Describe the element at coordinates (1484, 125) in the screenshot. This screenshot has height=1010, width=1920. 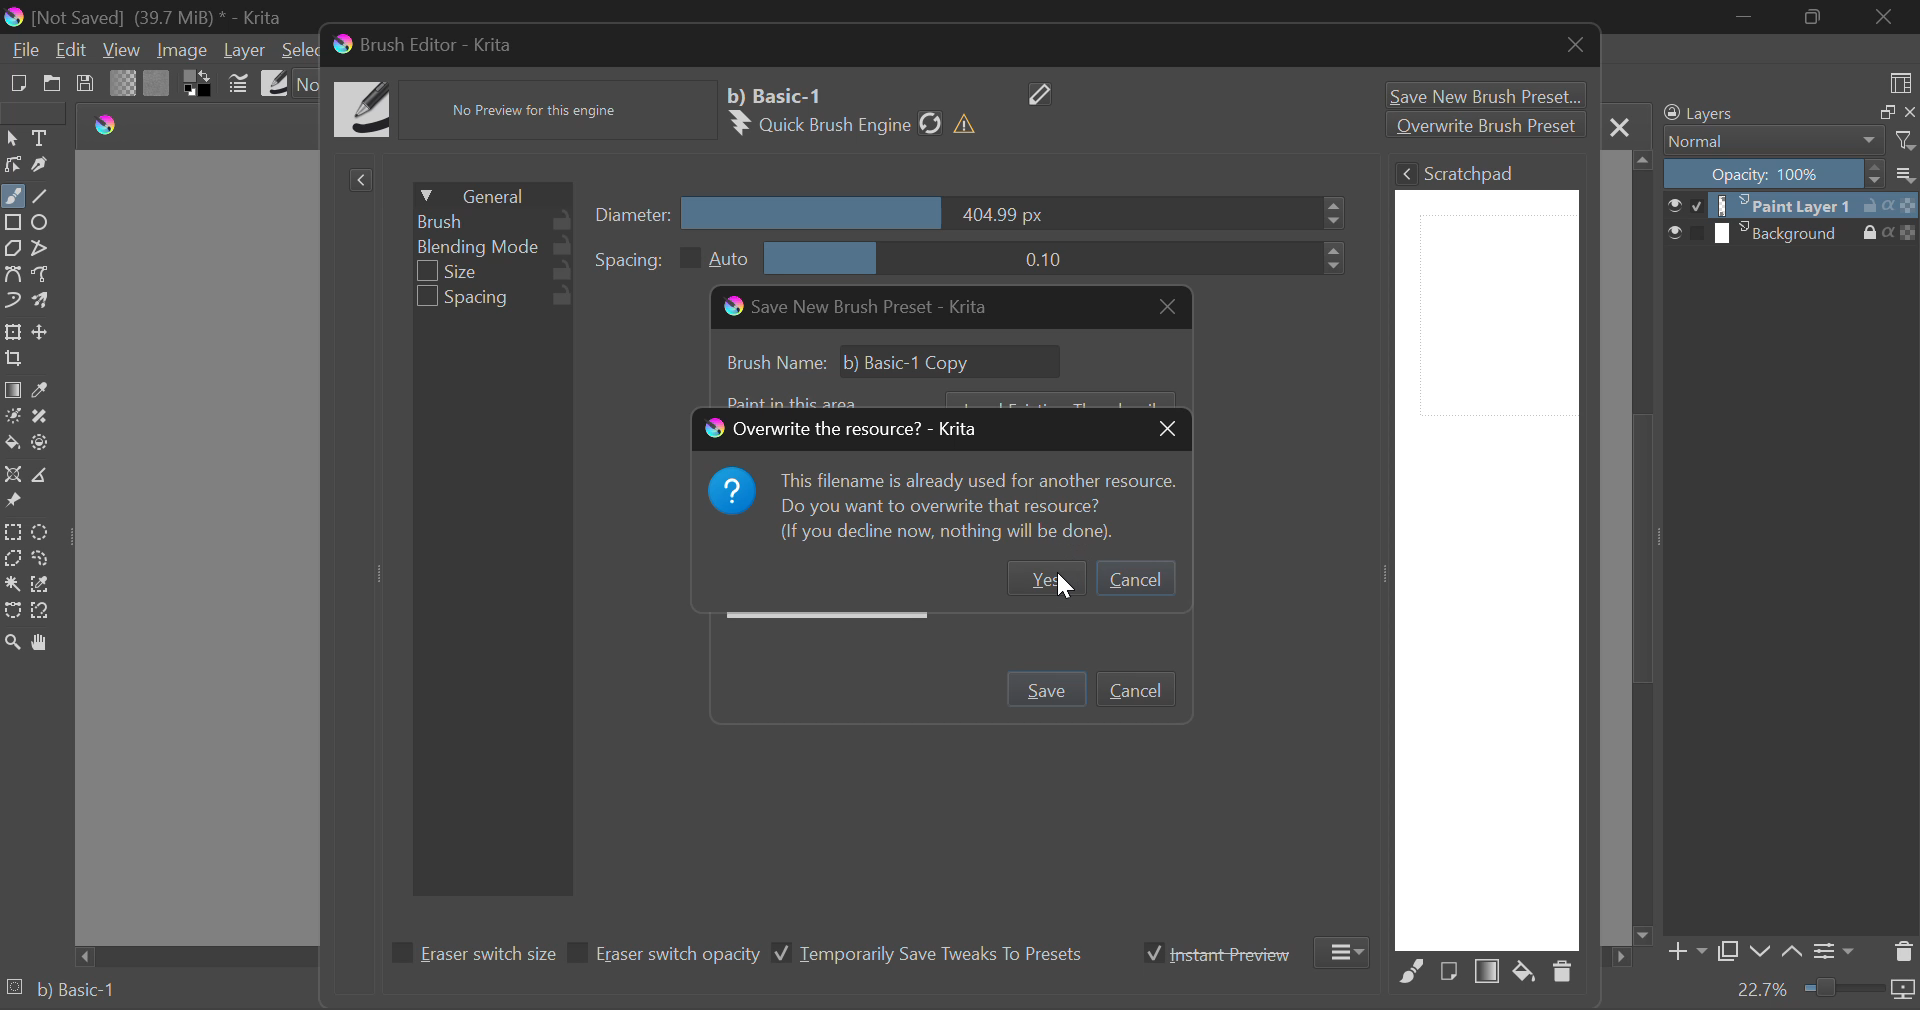
I see `Overwrite Brush Preset` at that location.